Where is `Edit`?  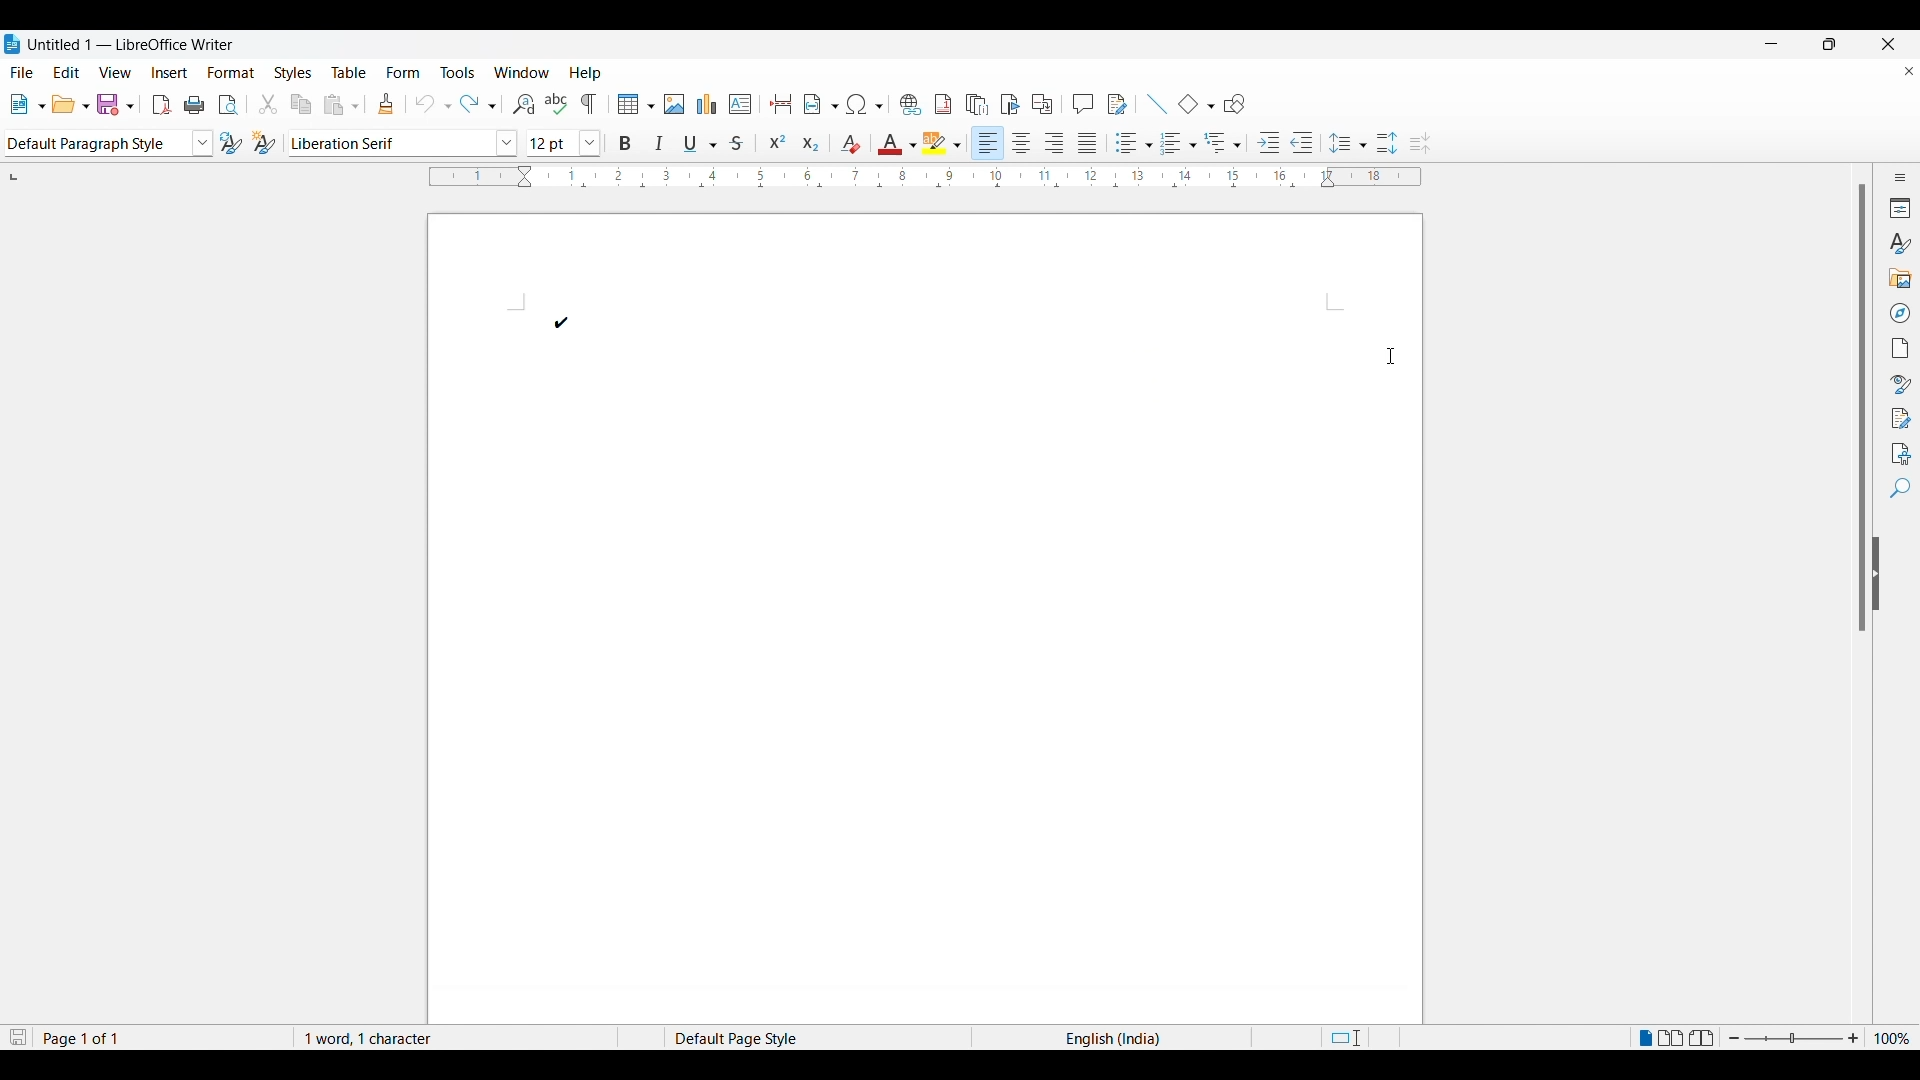
Edit is located at coordinates (65, 69).